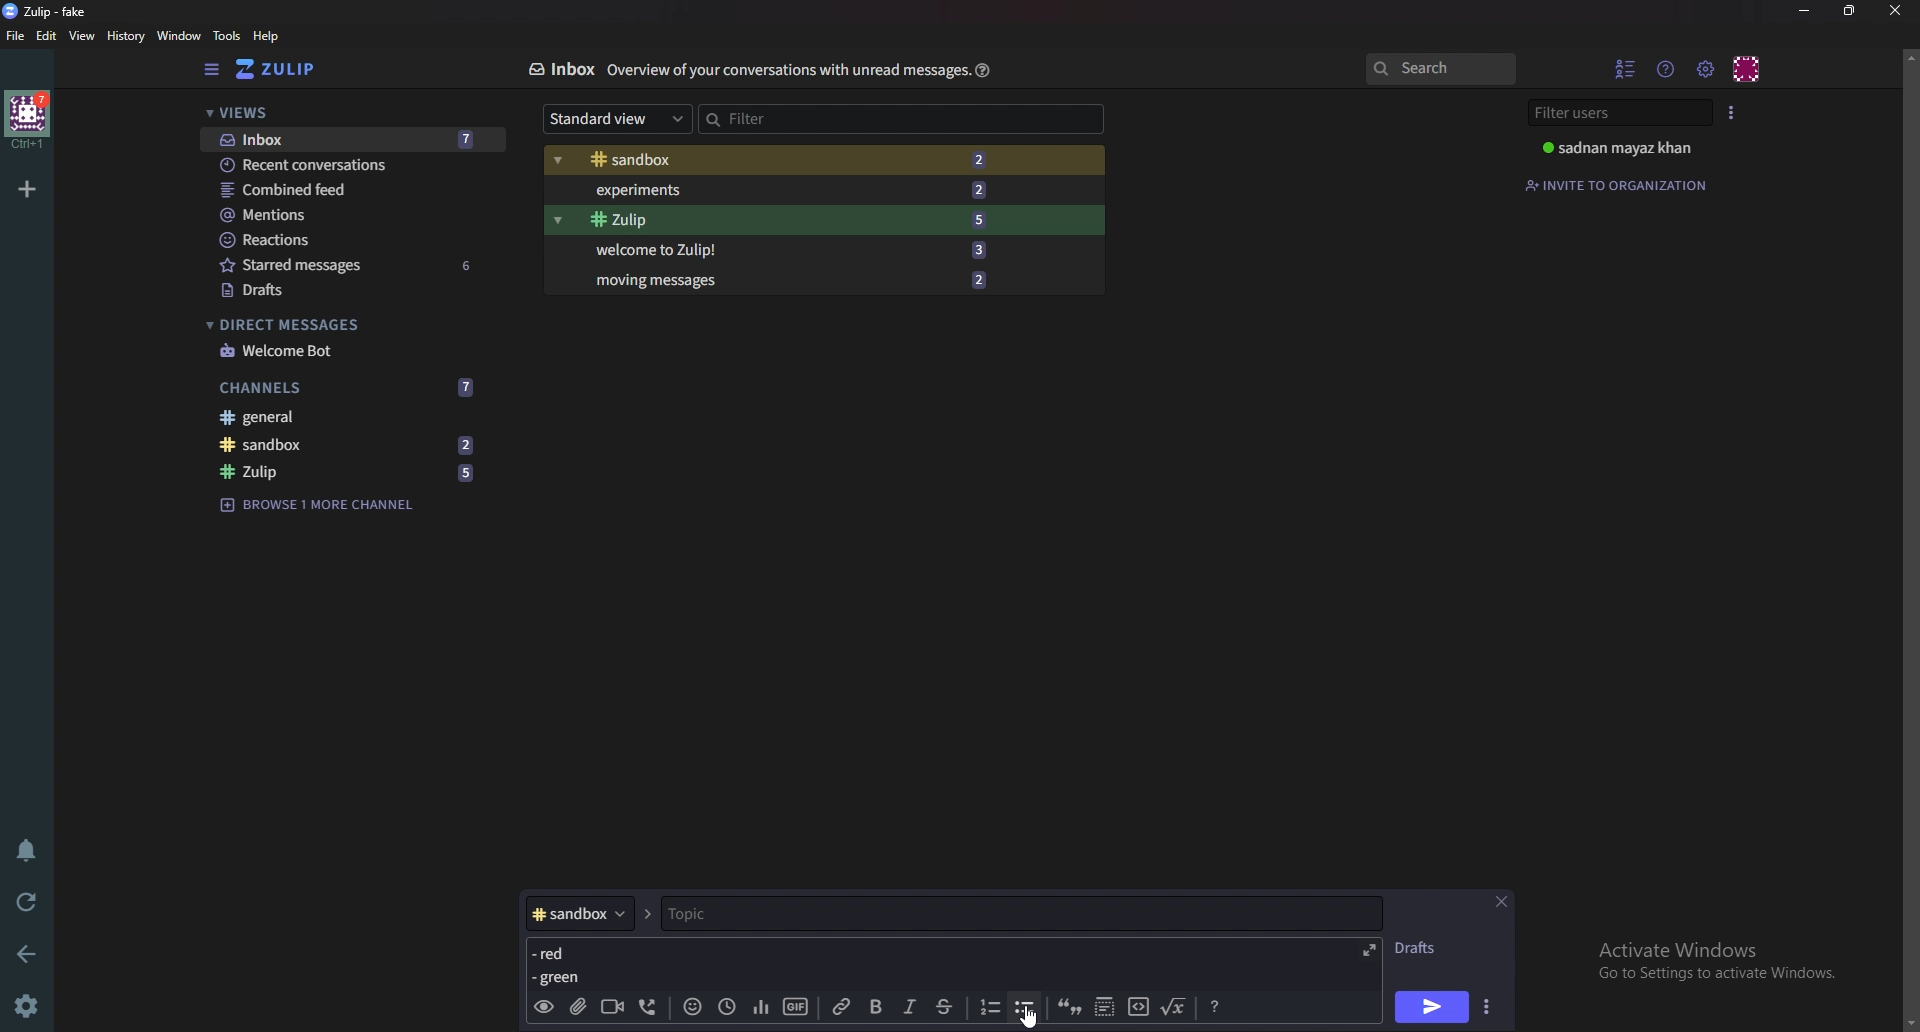  What do you see at coordinates (30, 847) in the screenshot?
I see `Enable do not disturb` at bounding box center [30, 847].